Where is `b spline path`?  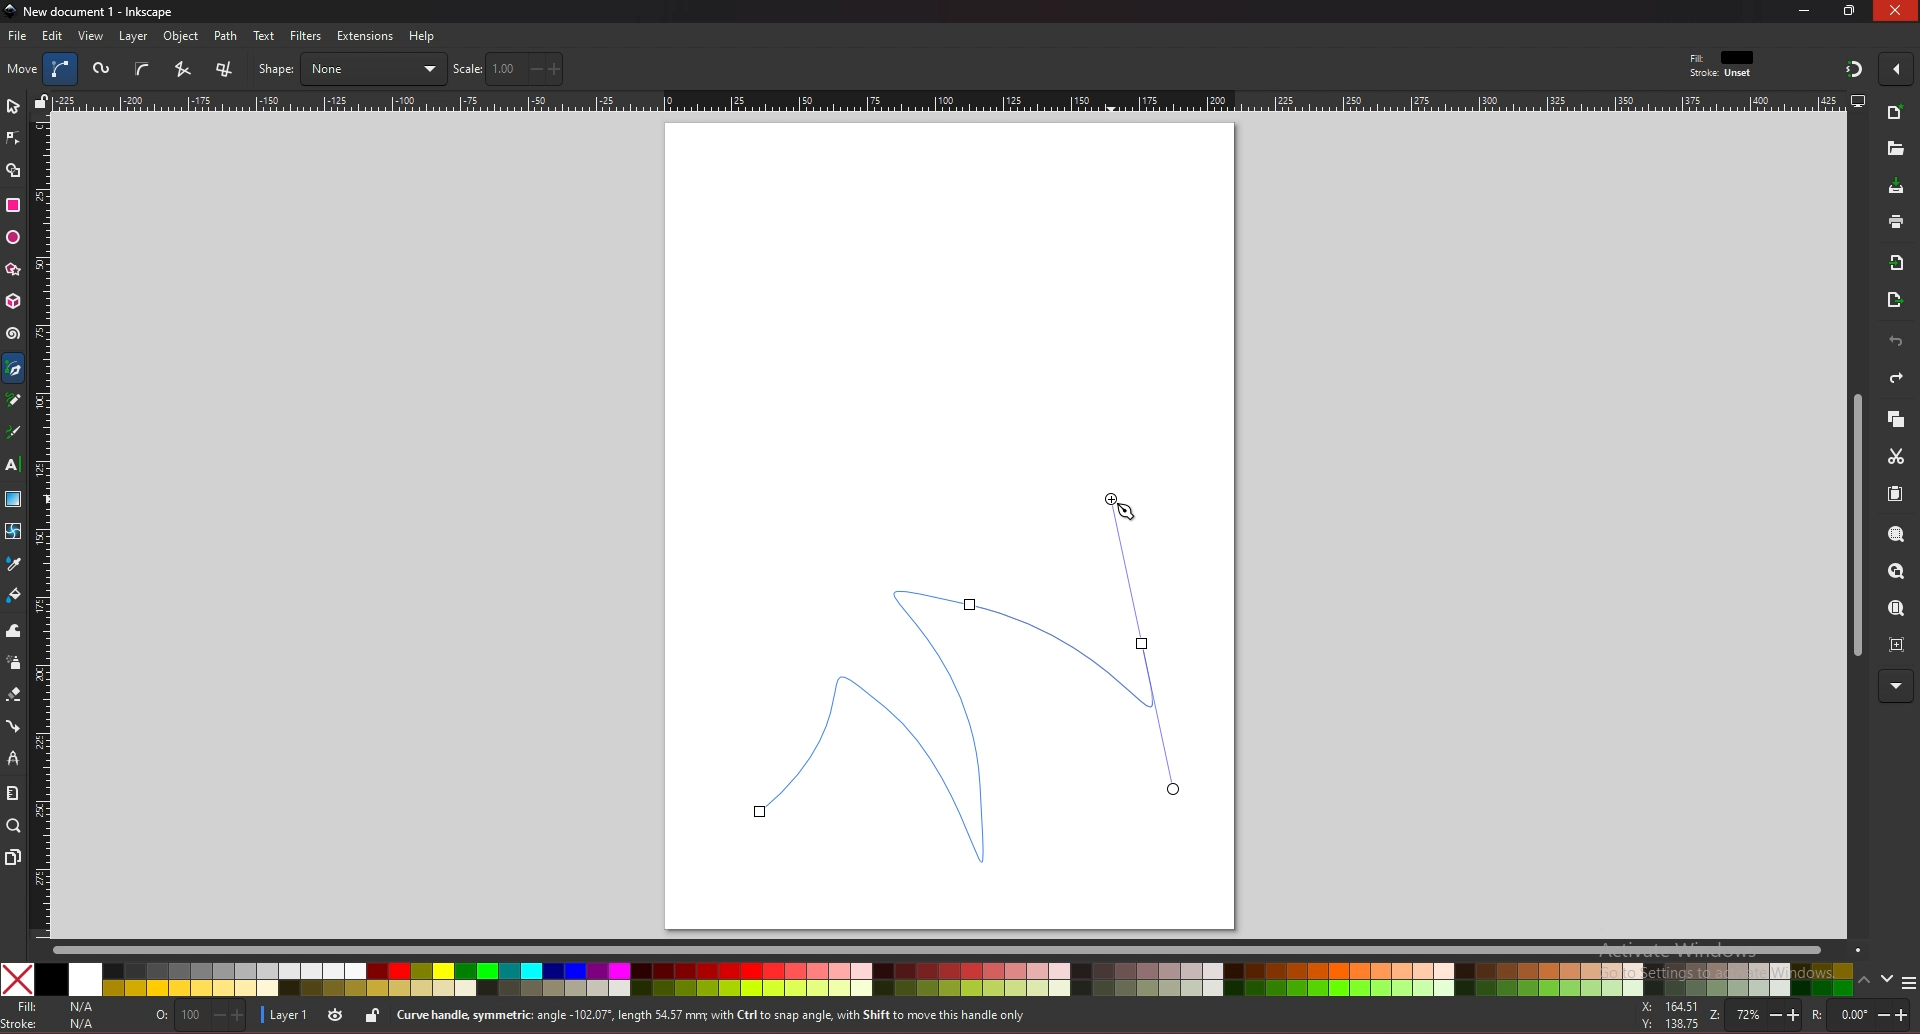
b spline path is located at coordinates (142, 68).